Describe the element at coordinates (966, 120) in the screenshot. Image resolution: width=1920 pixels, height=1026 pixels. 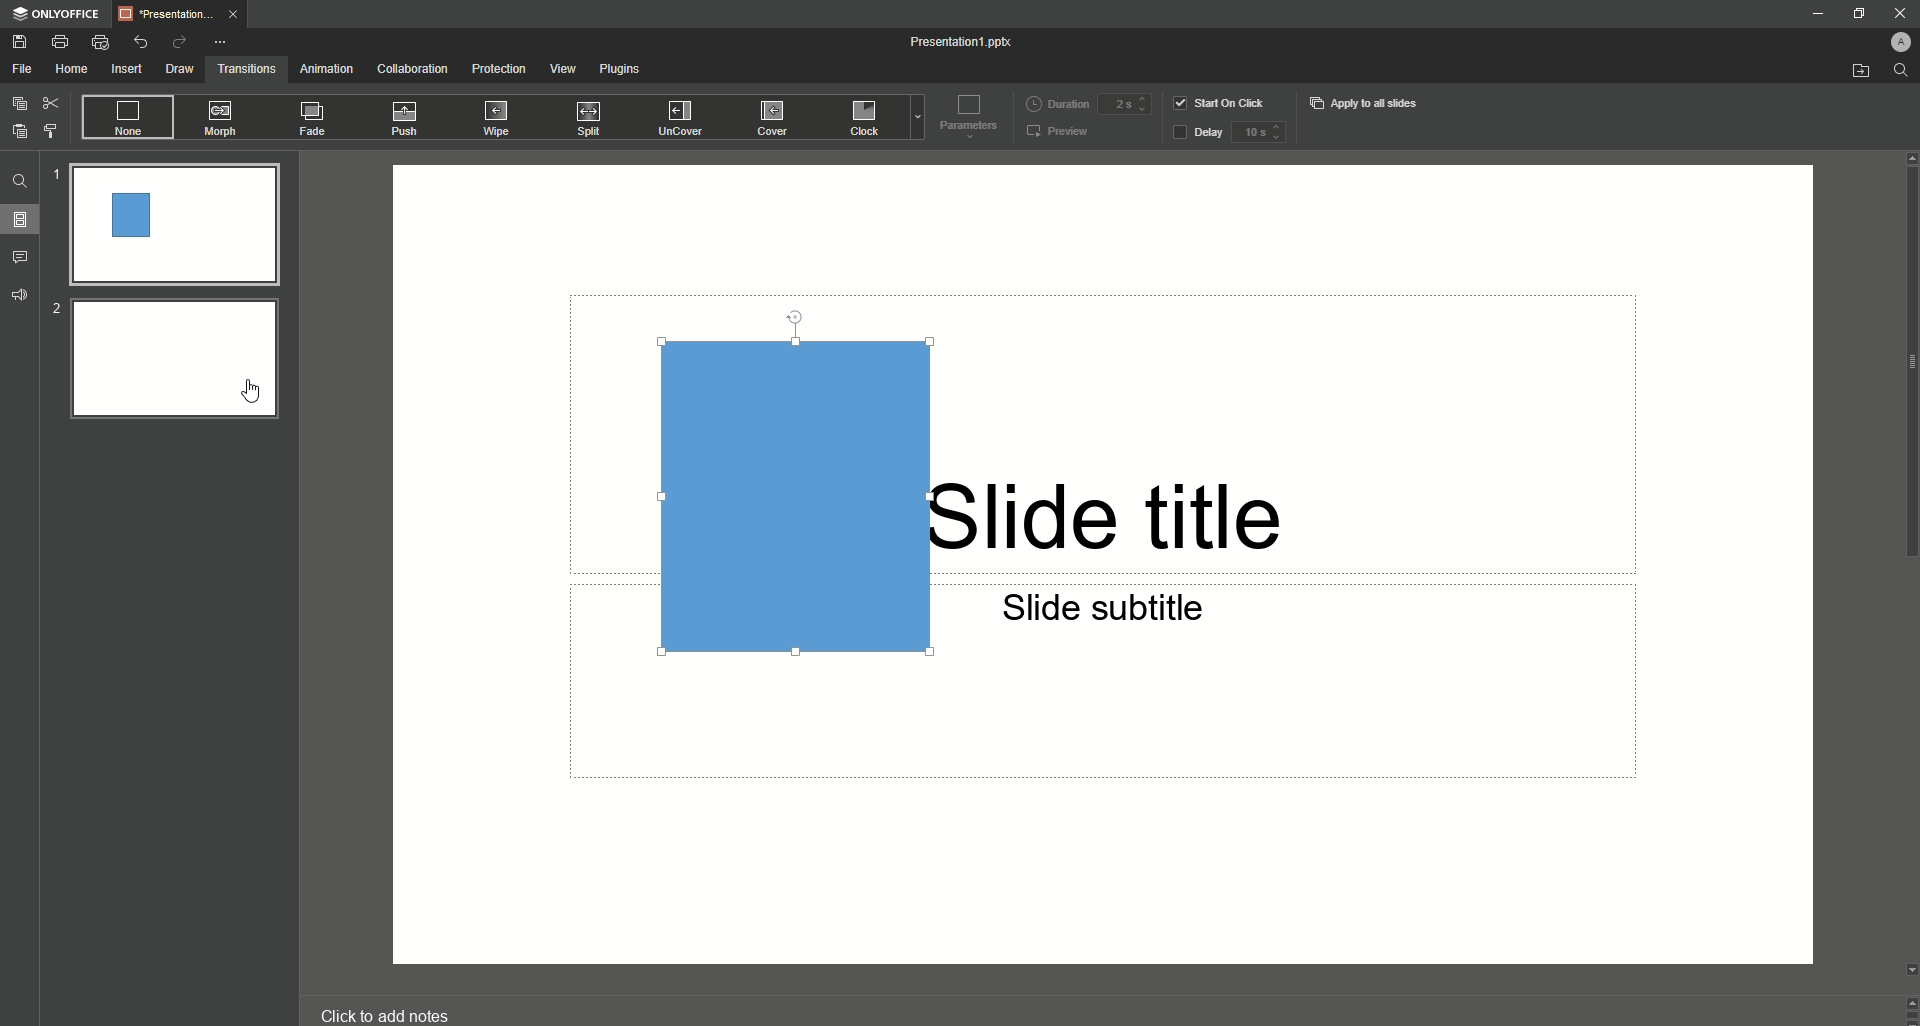
I see `Parameters` at that location.